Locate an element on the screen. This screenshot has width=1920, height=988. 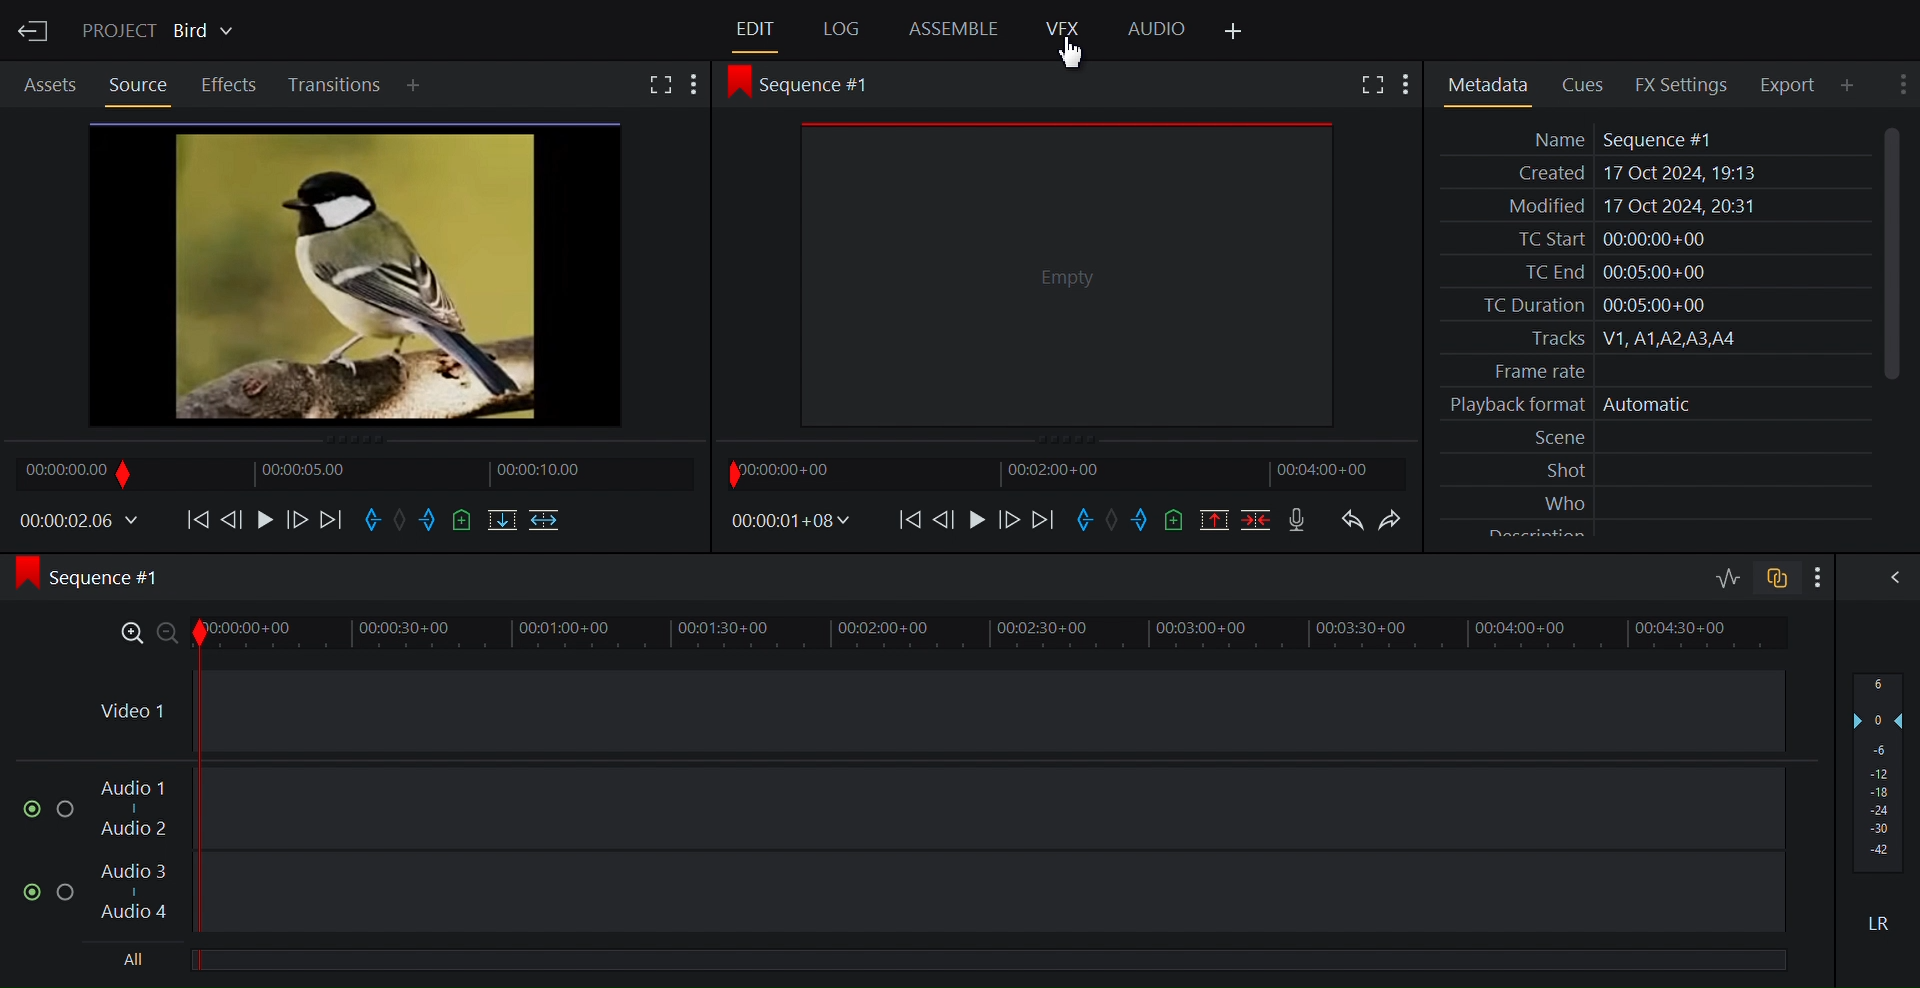
Mark in is located at coordinates (1081, 519).